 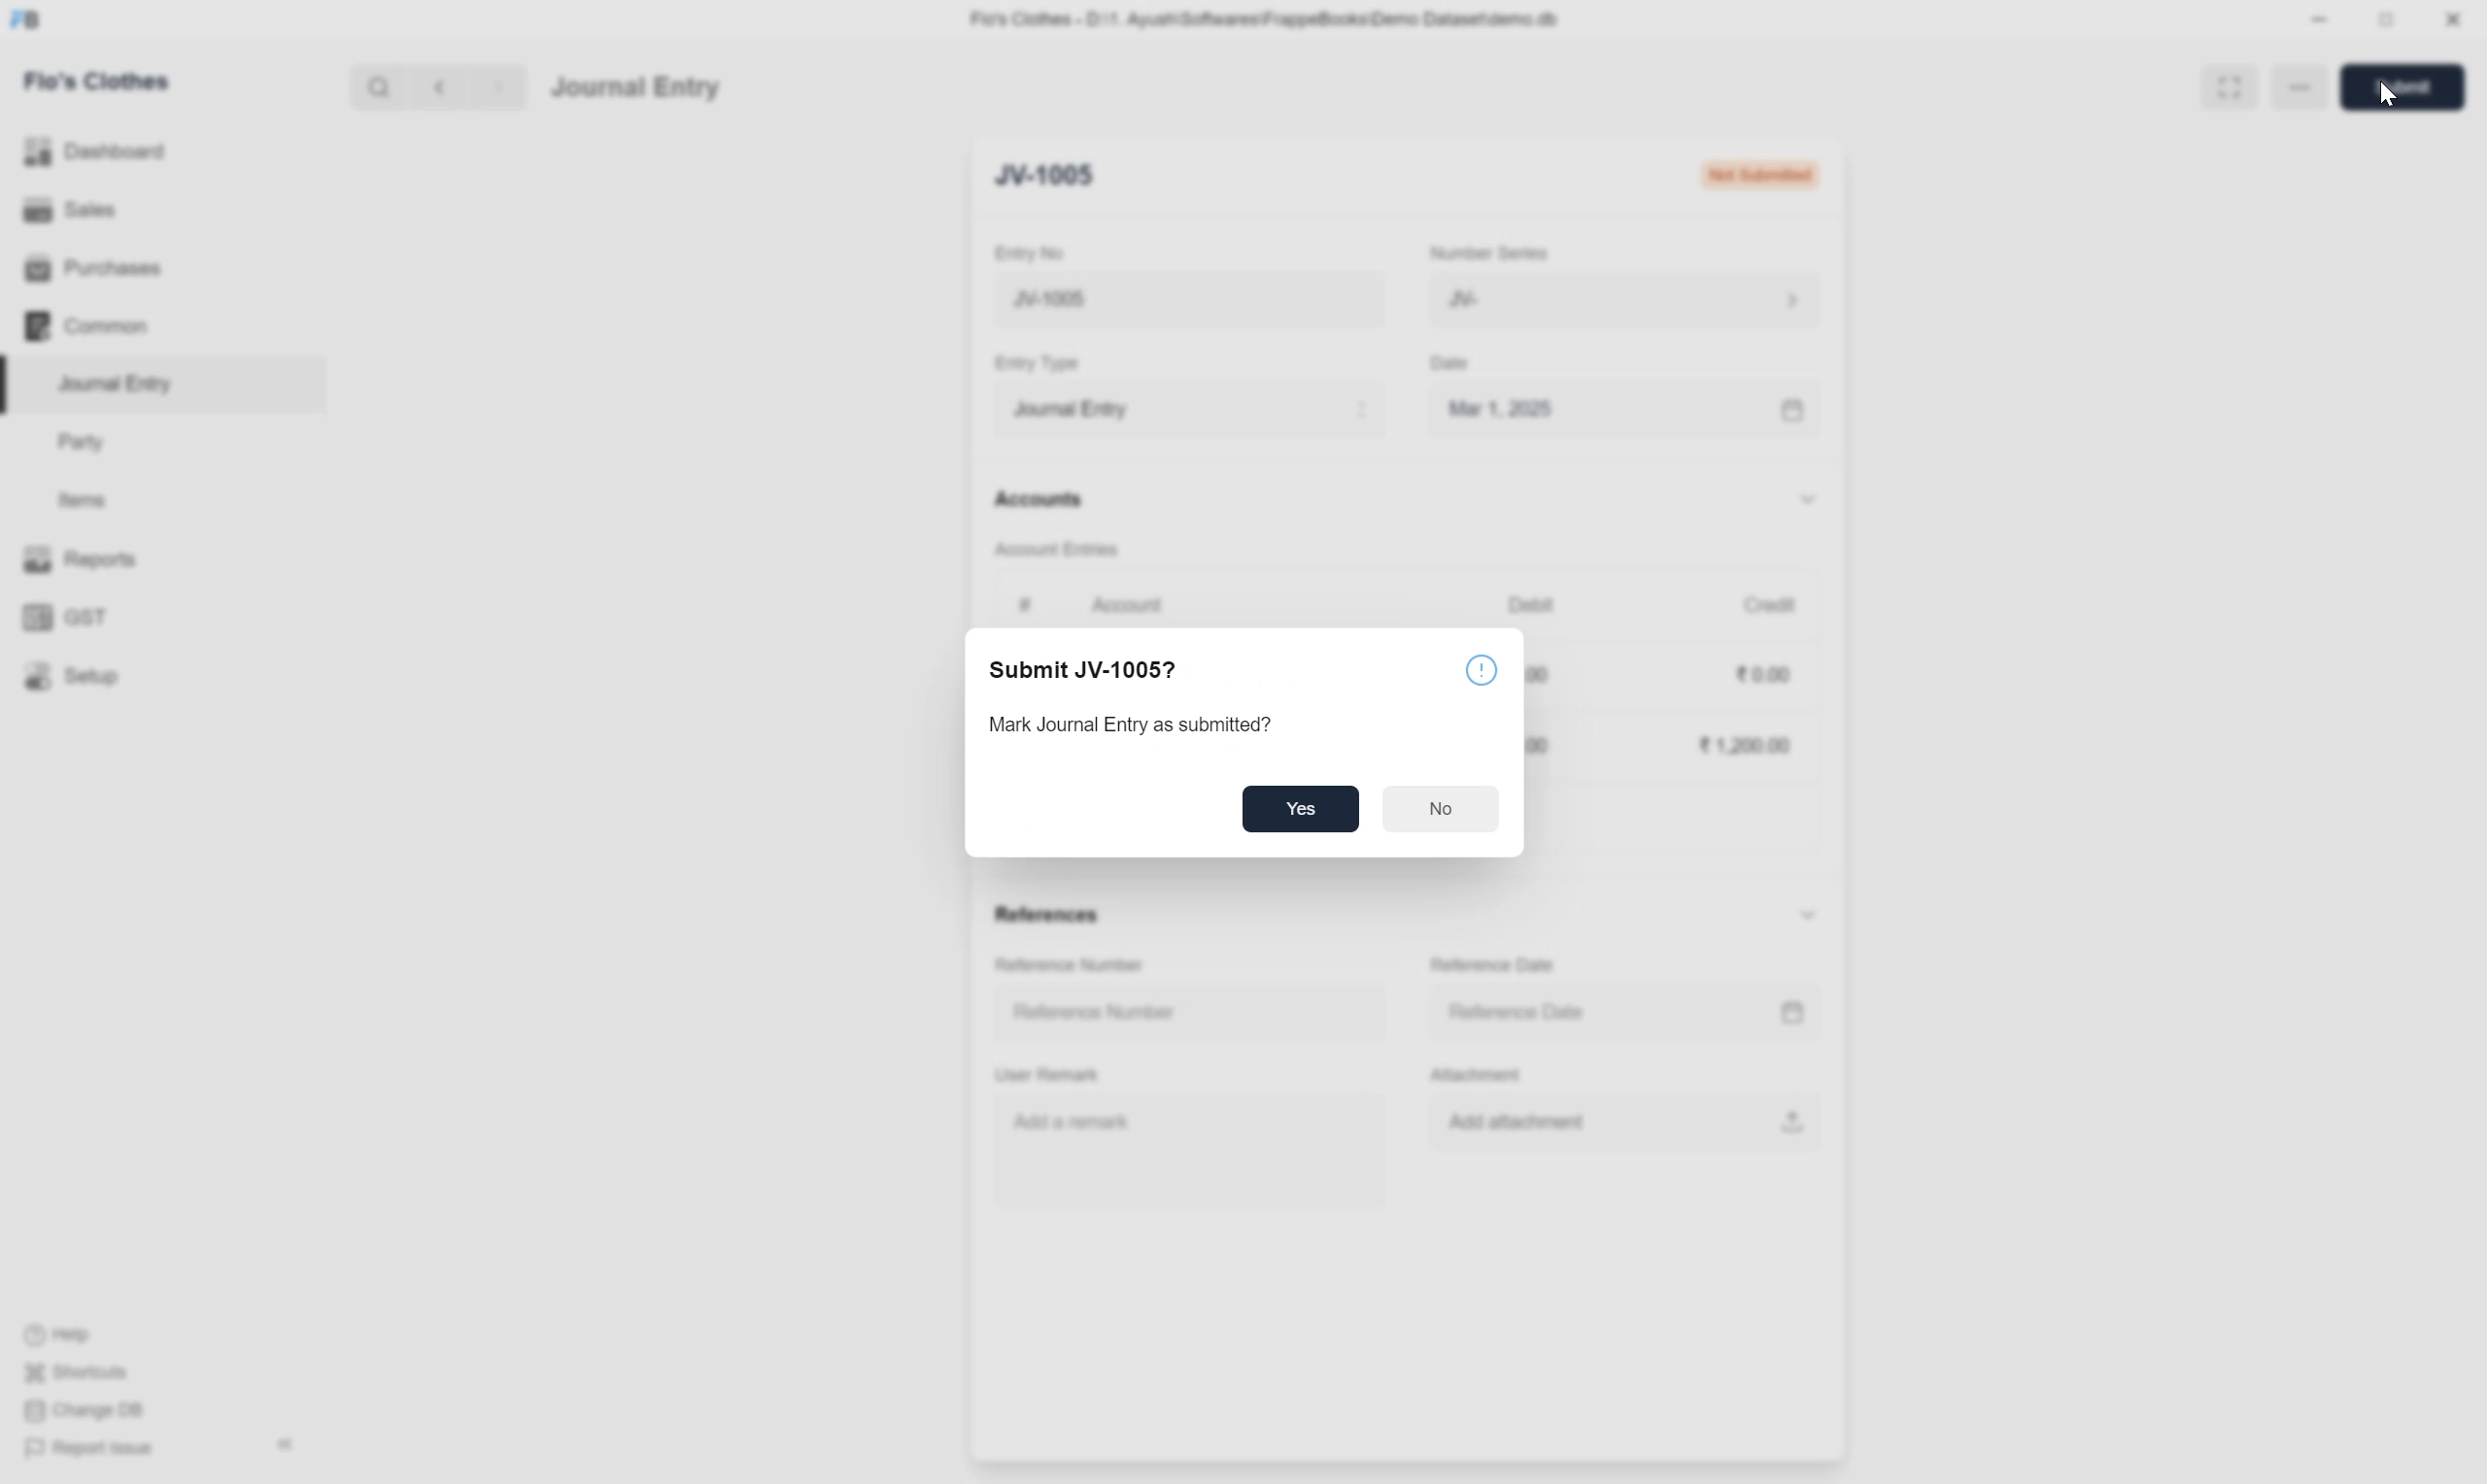 I want to click on New Entry, so click(x=1059, y=173).